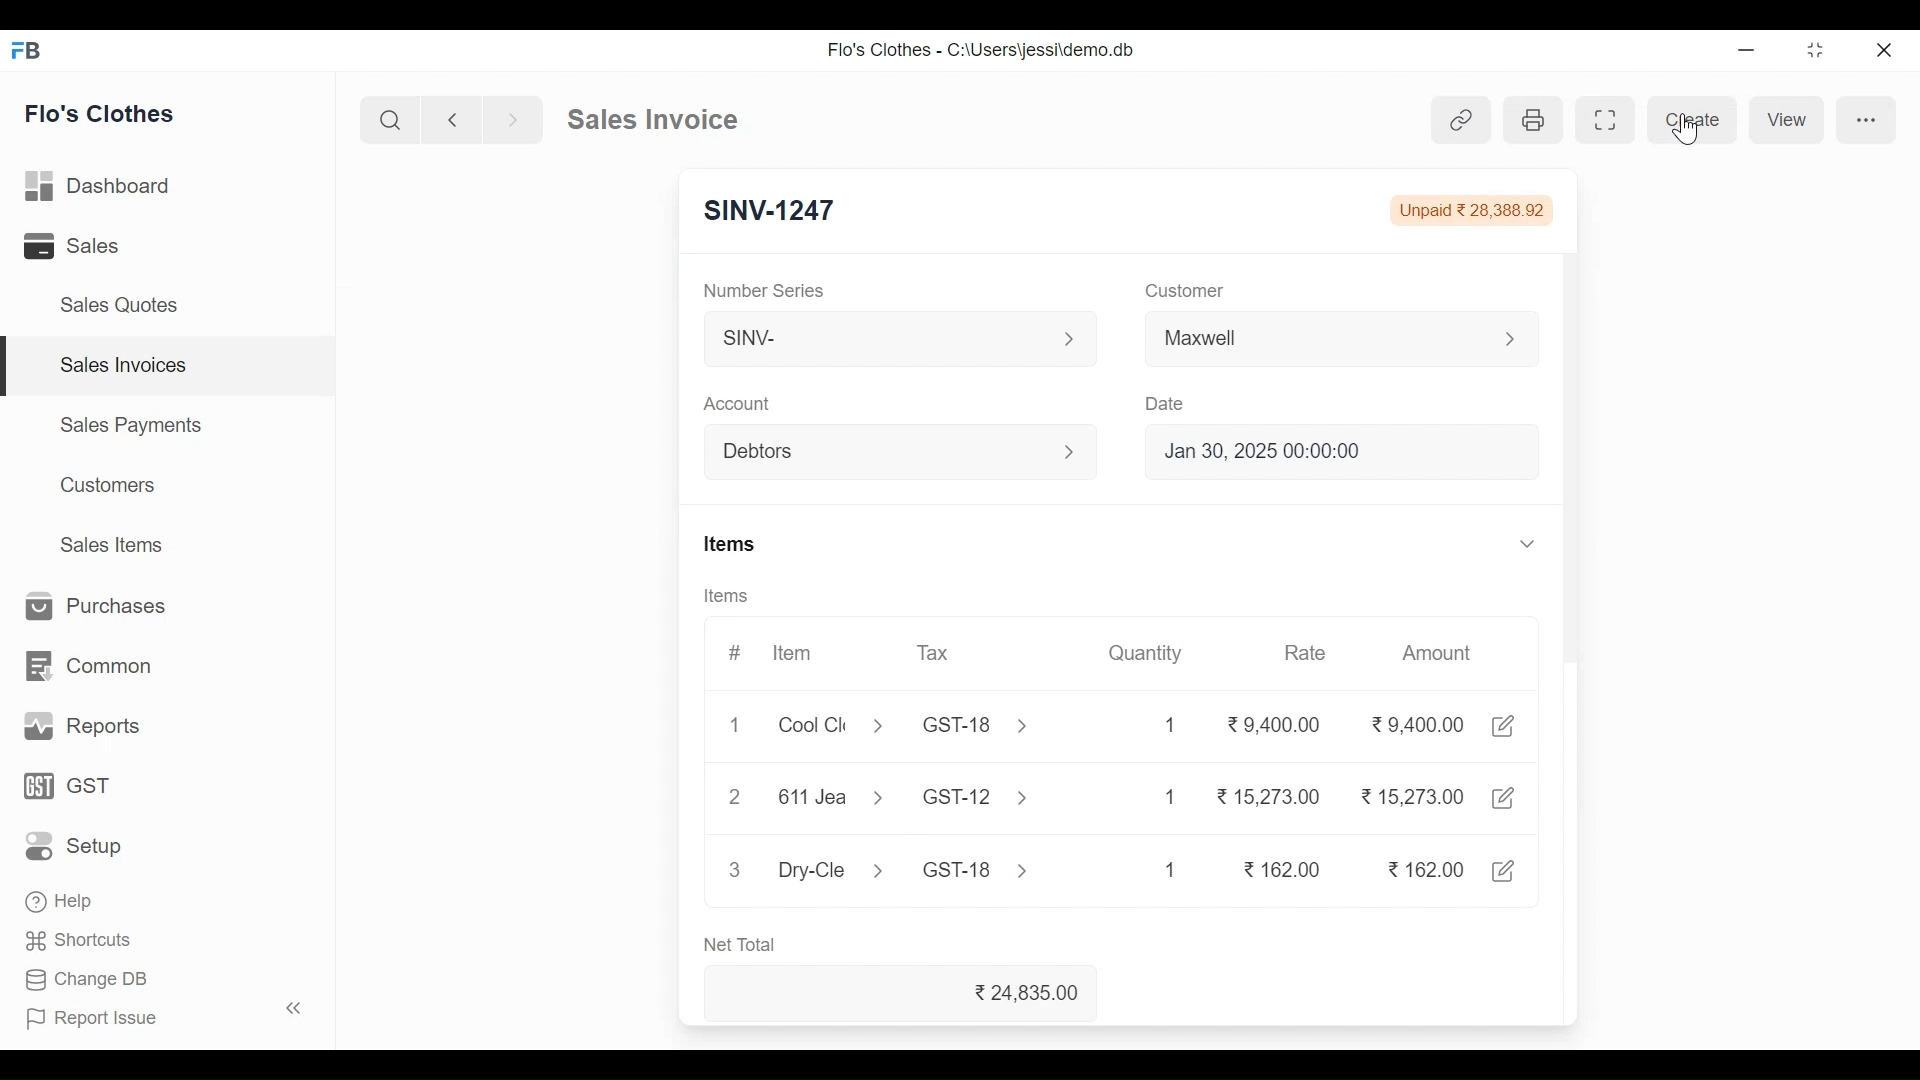 Image resolution: width=1920 pixels, height=1080 pixels. Describe the element at coordinates (898, 866) in the screenshot. I see `Dry-Cle > GST-18 >` at that location.